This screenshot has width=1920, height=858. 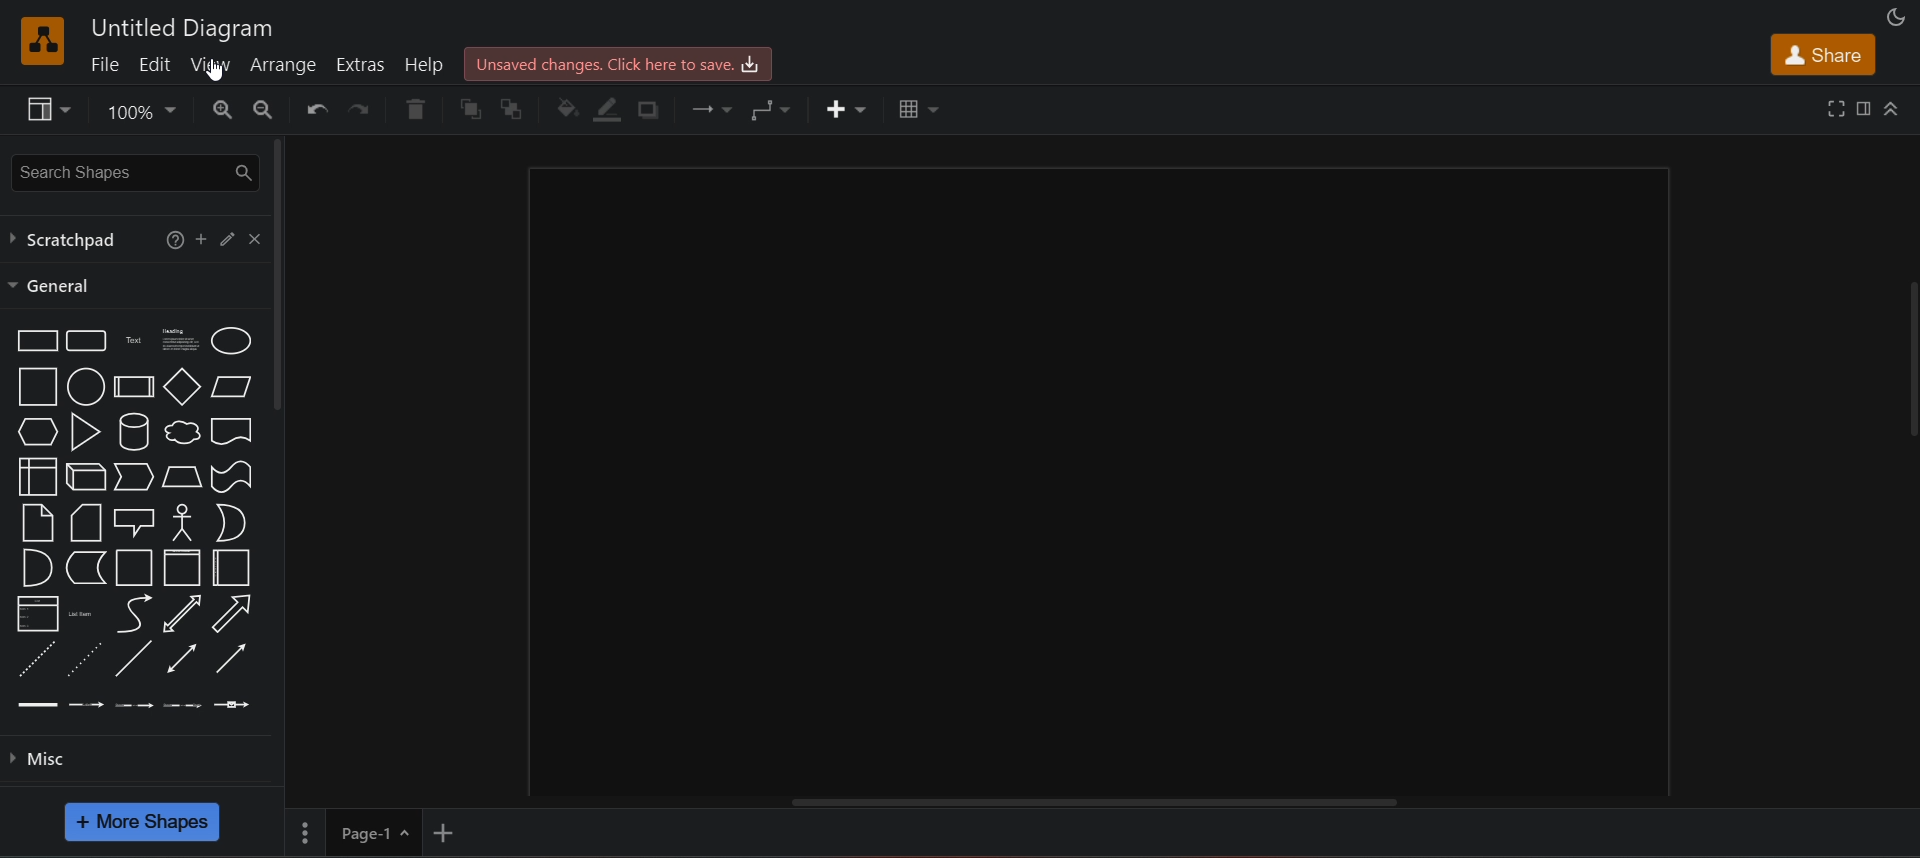 What do you see at coordinates (230, 385) in the screenshot?
I see `paraellogram` at bounding box center [230, 385].